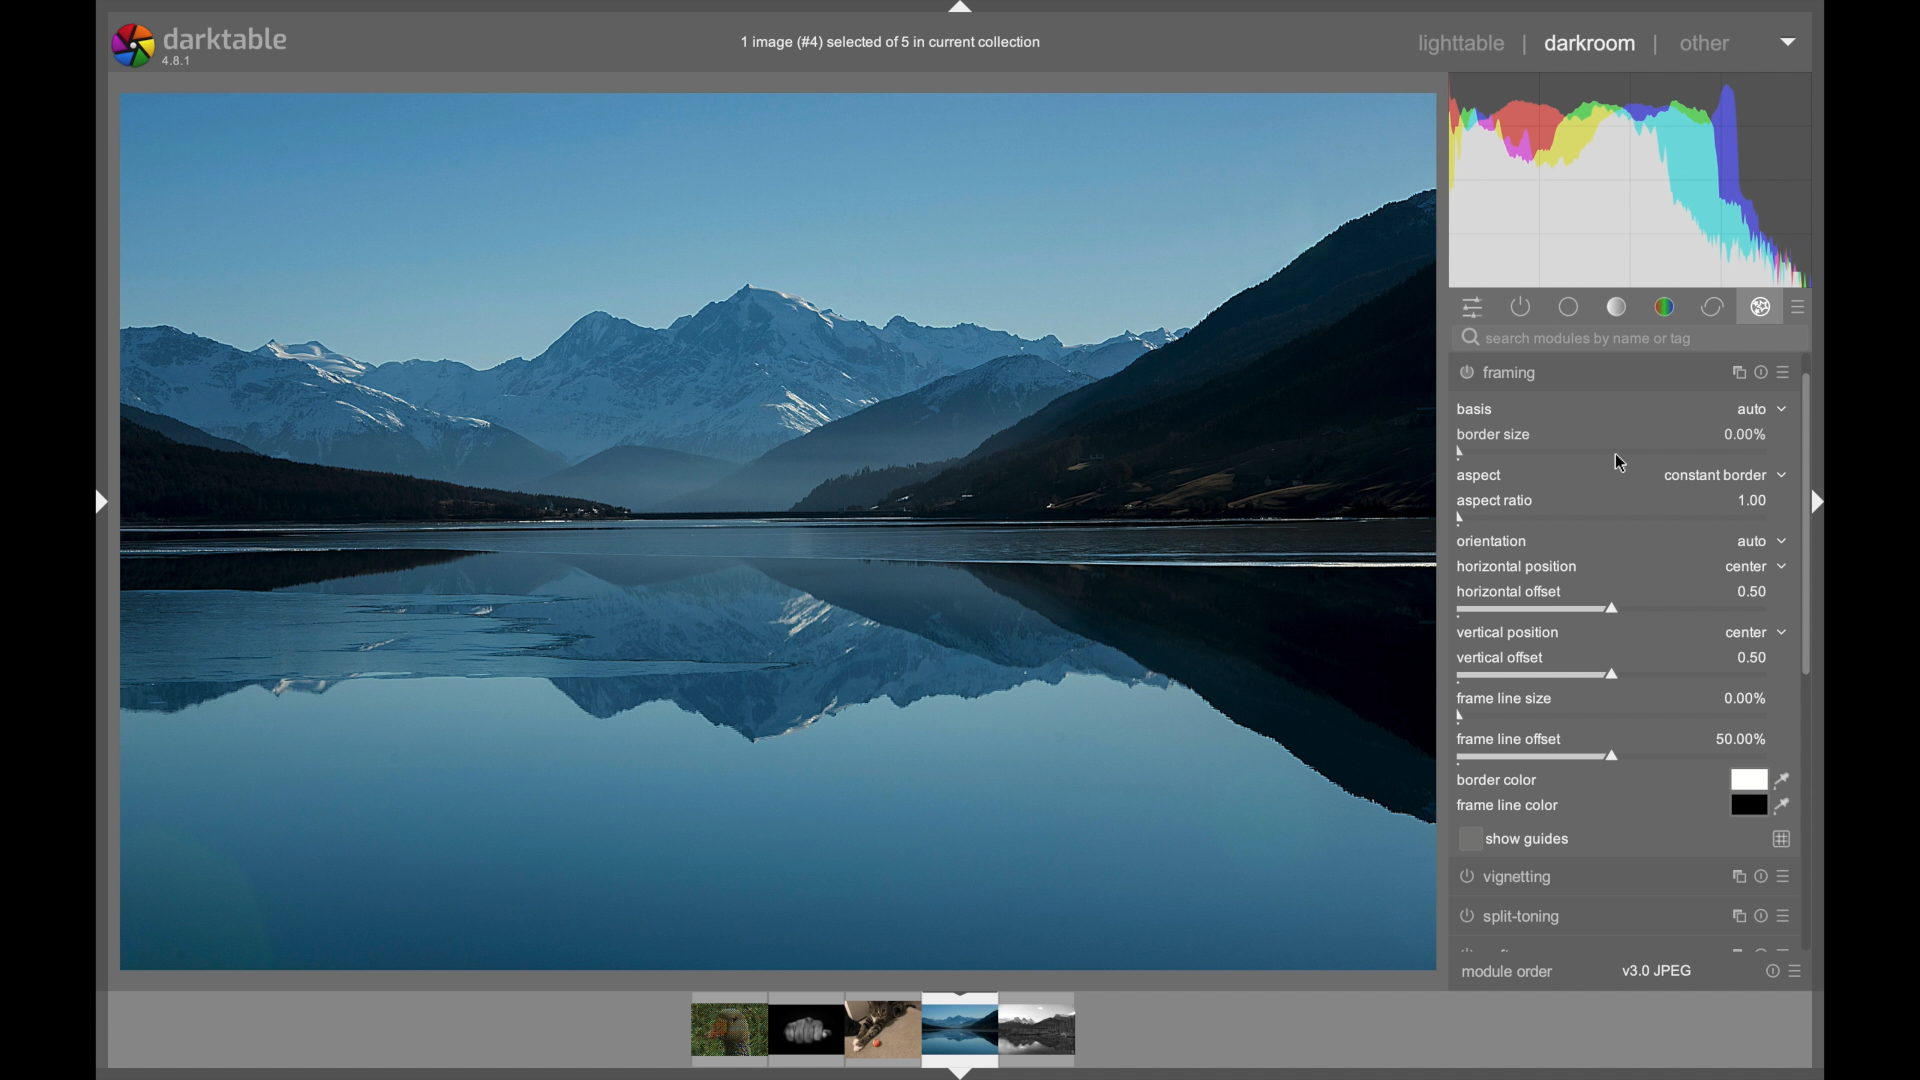 The image size is (1920, 1080). Describe the element at coordinates (1618, 308) in the screenshot. I see `base` at that location.